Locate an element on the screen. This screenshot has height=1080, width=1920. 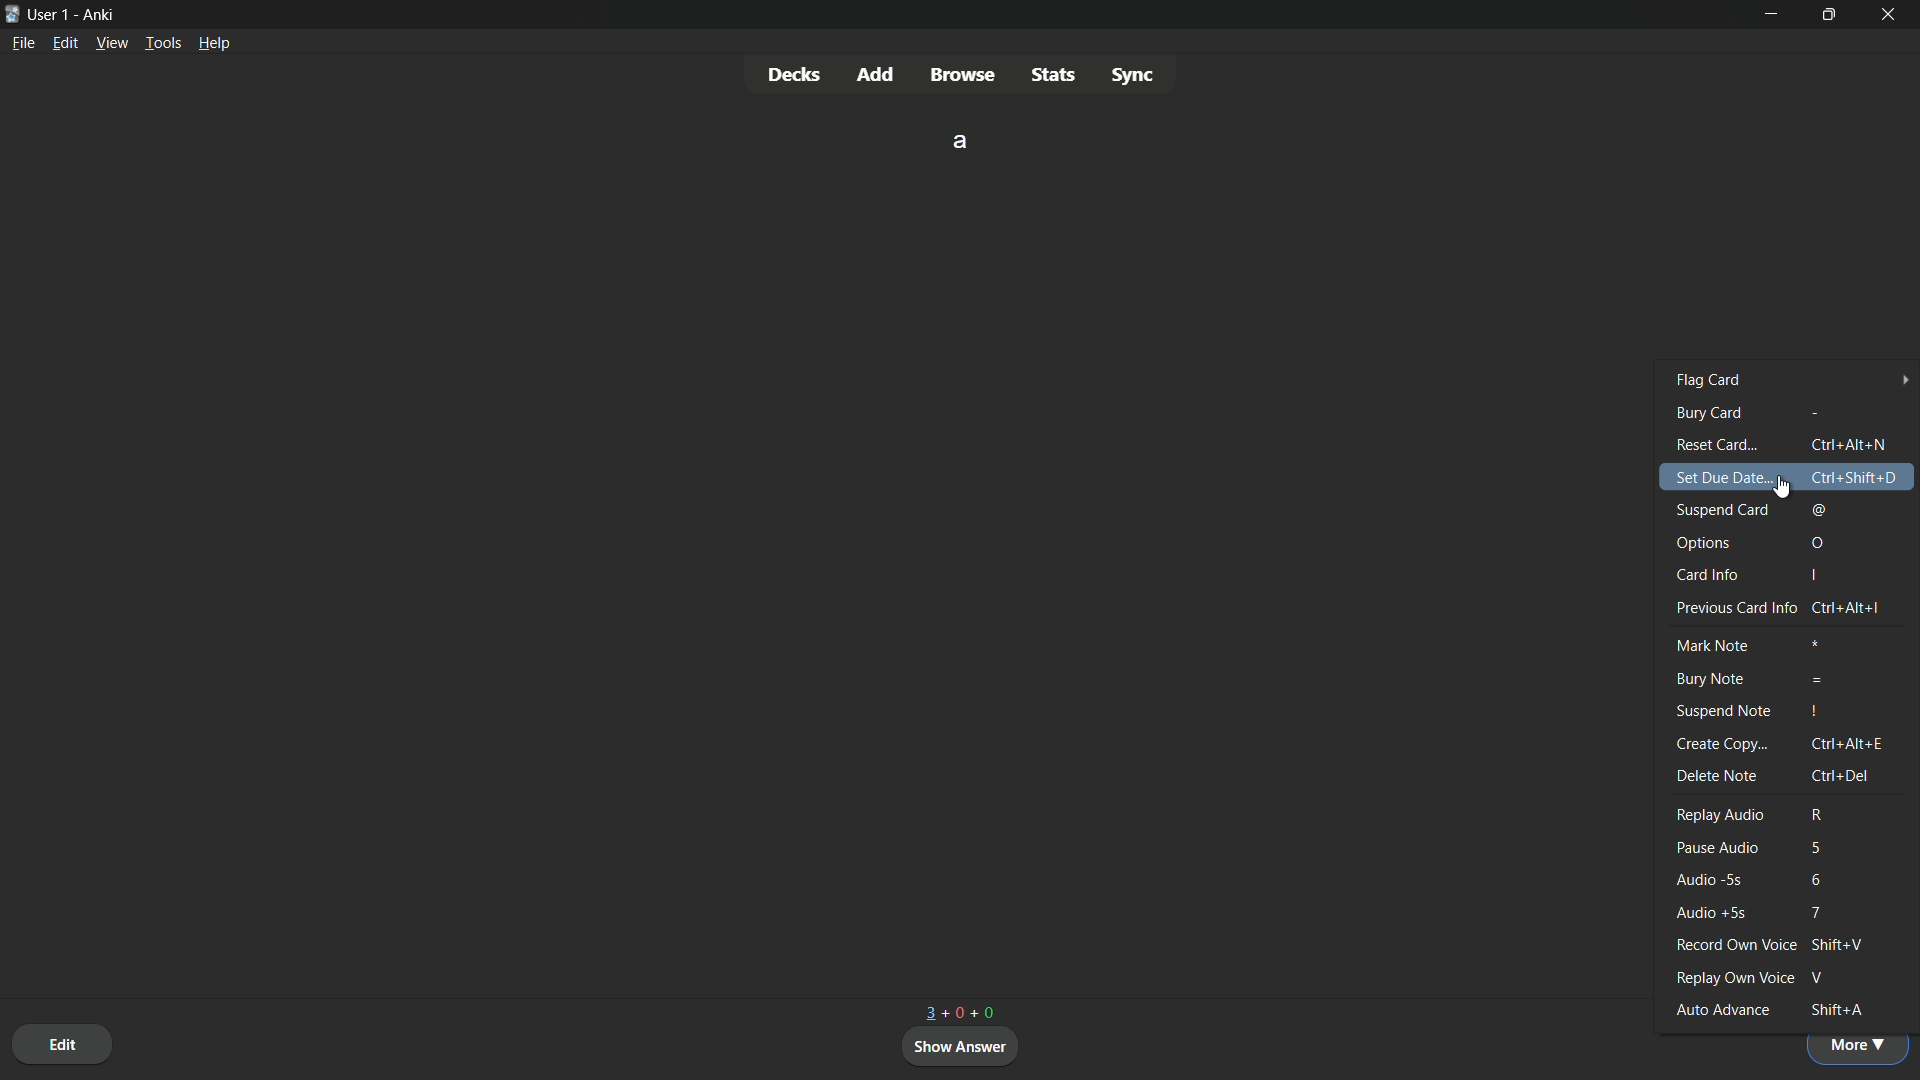
keyboard shortcut is located at coordinates (1817, 680).